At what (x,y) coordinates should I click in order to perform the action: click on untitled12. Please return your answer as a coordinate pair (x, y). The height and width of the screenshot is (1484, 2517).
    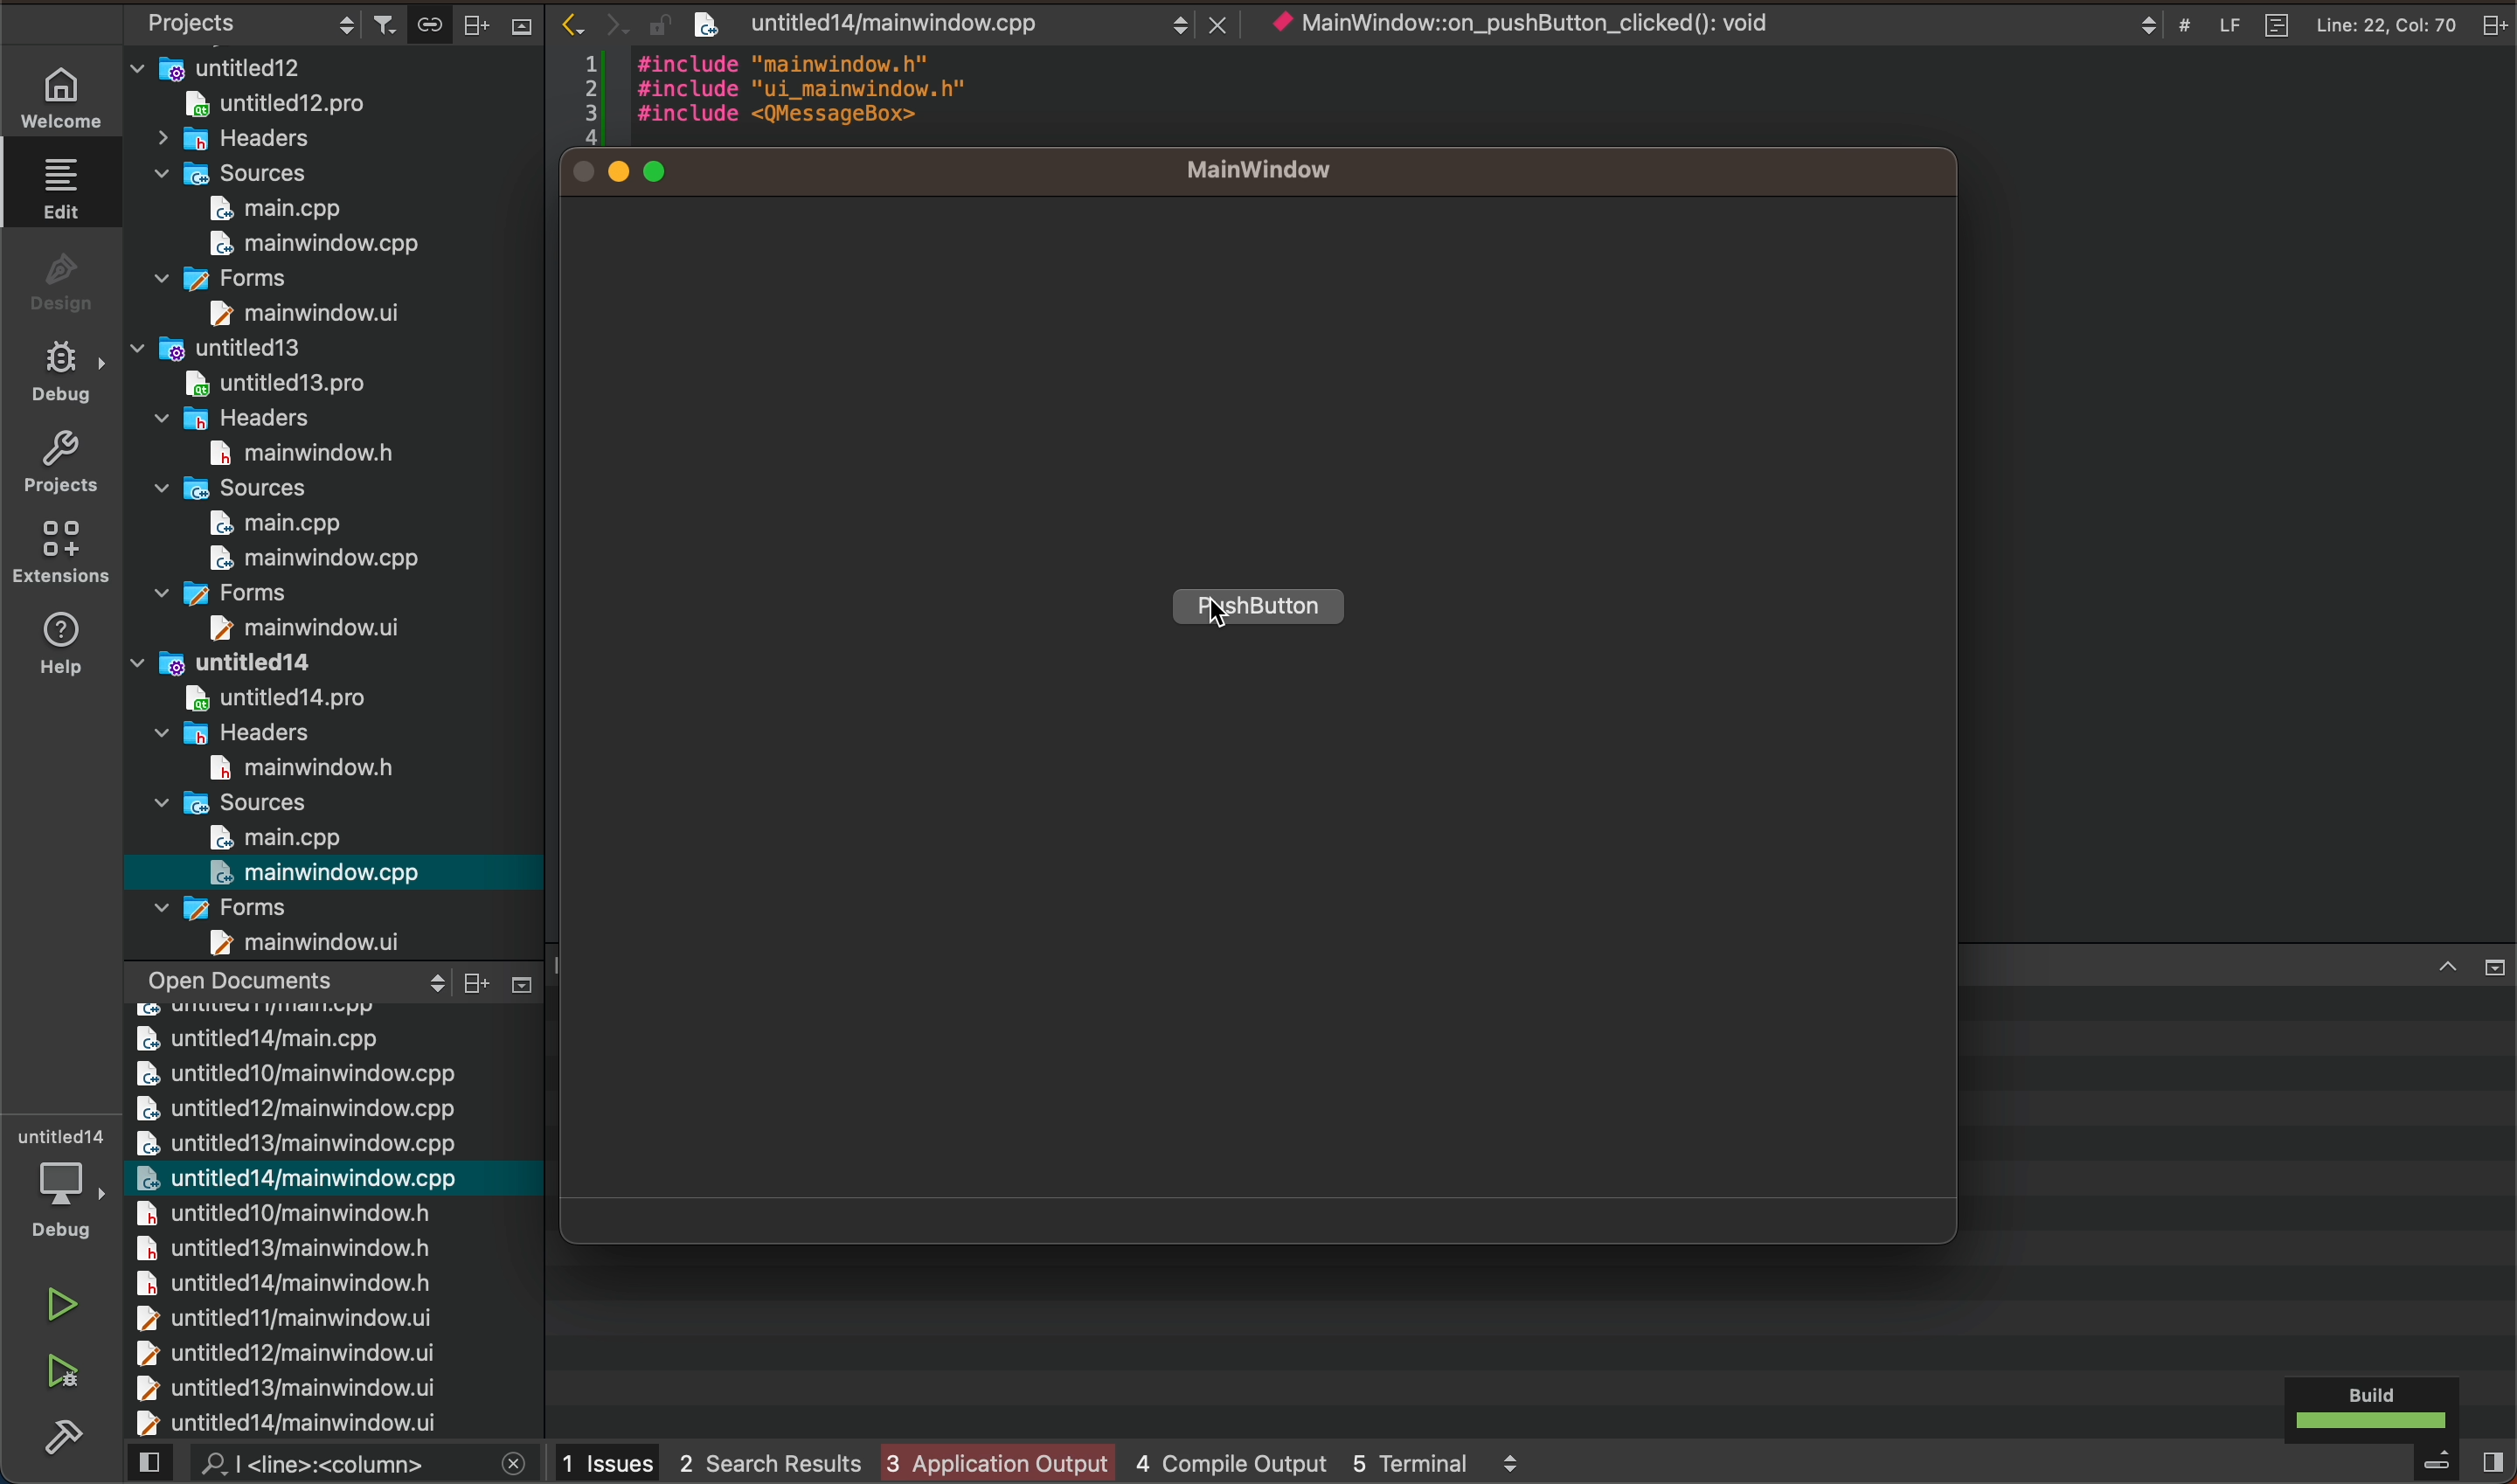
    Looking at the image, I should click on (335, 64).